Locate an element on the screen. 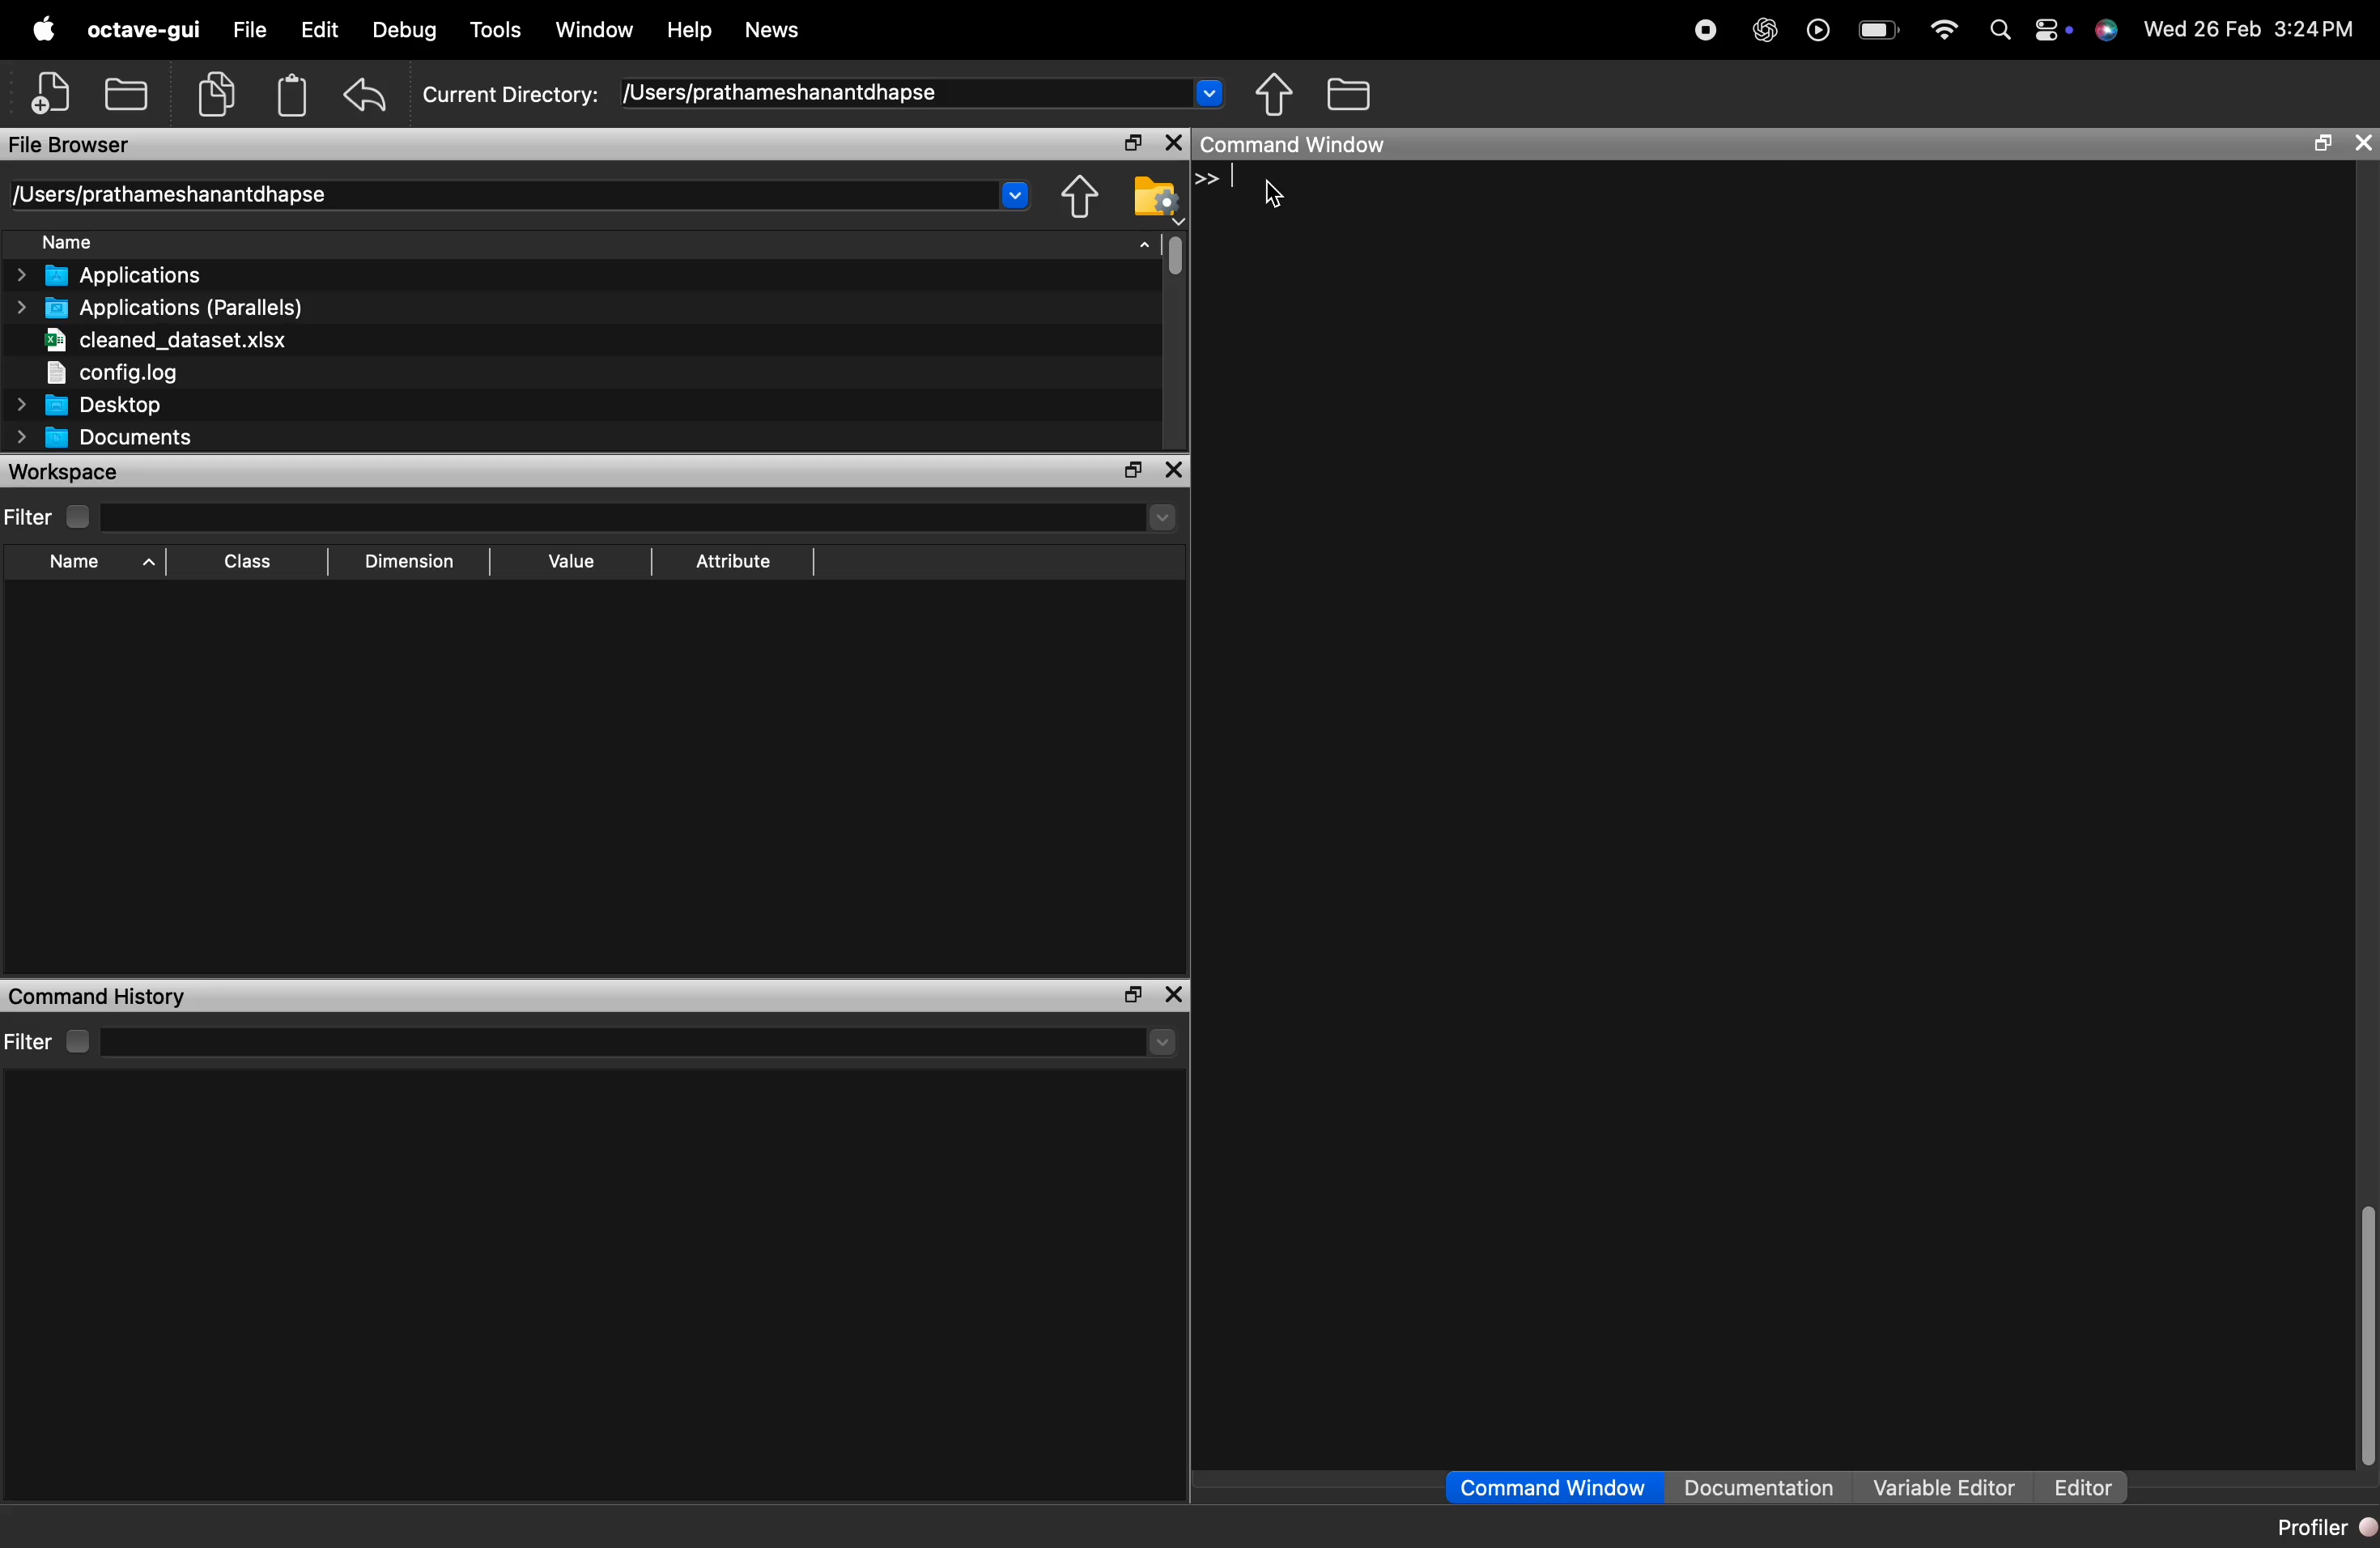 This screenshot has height=1548, width=2380. File is located at coordinates (249, 33).